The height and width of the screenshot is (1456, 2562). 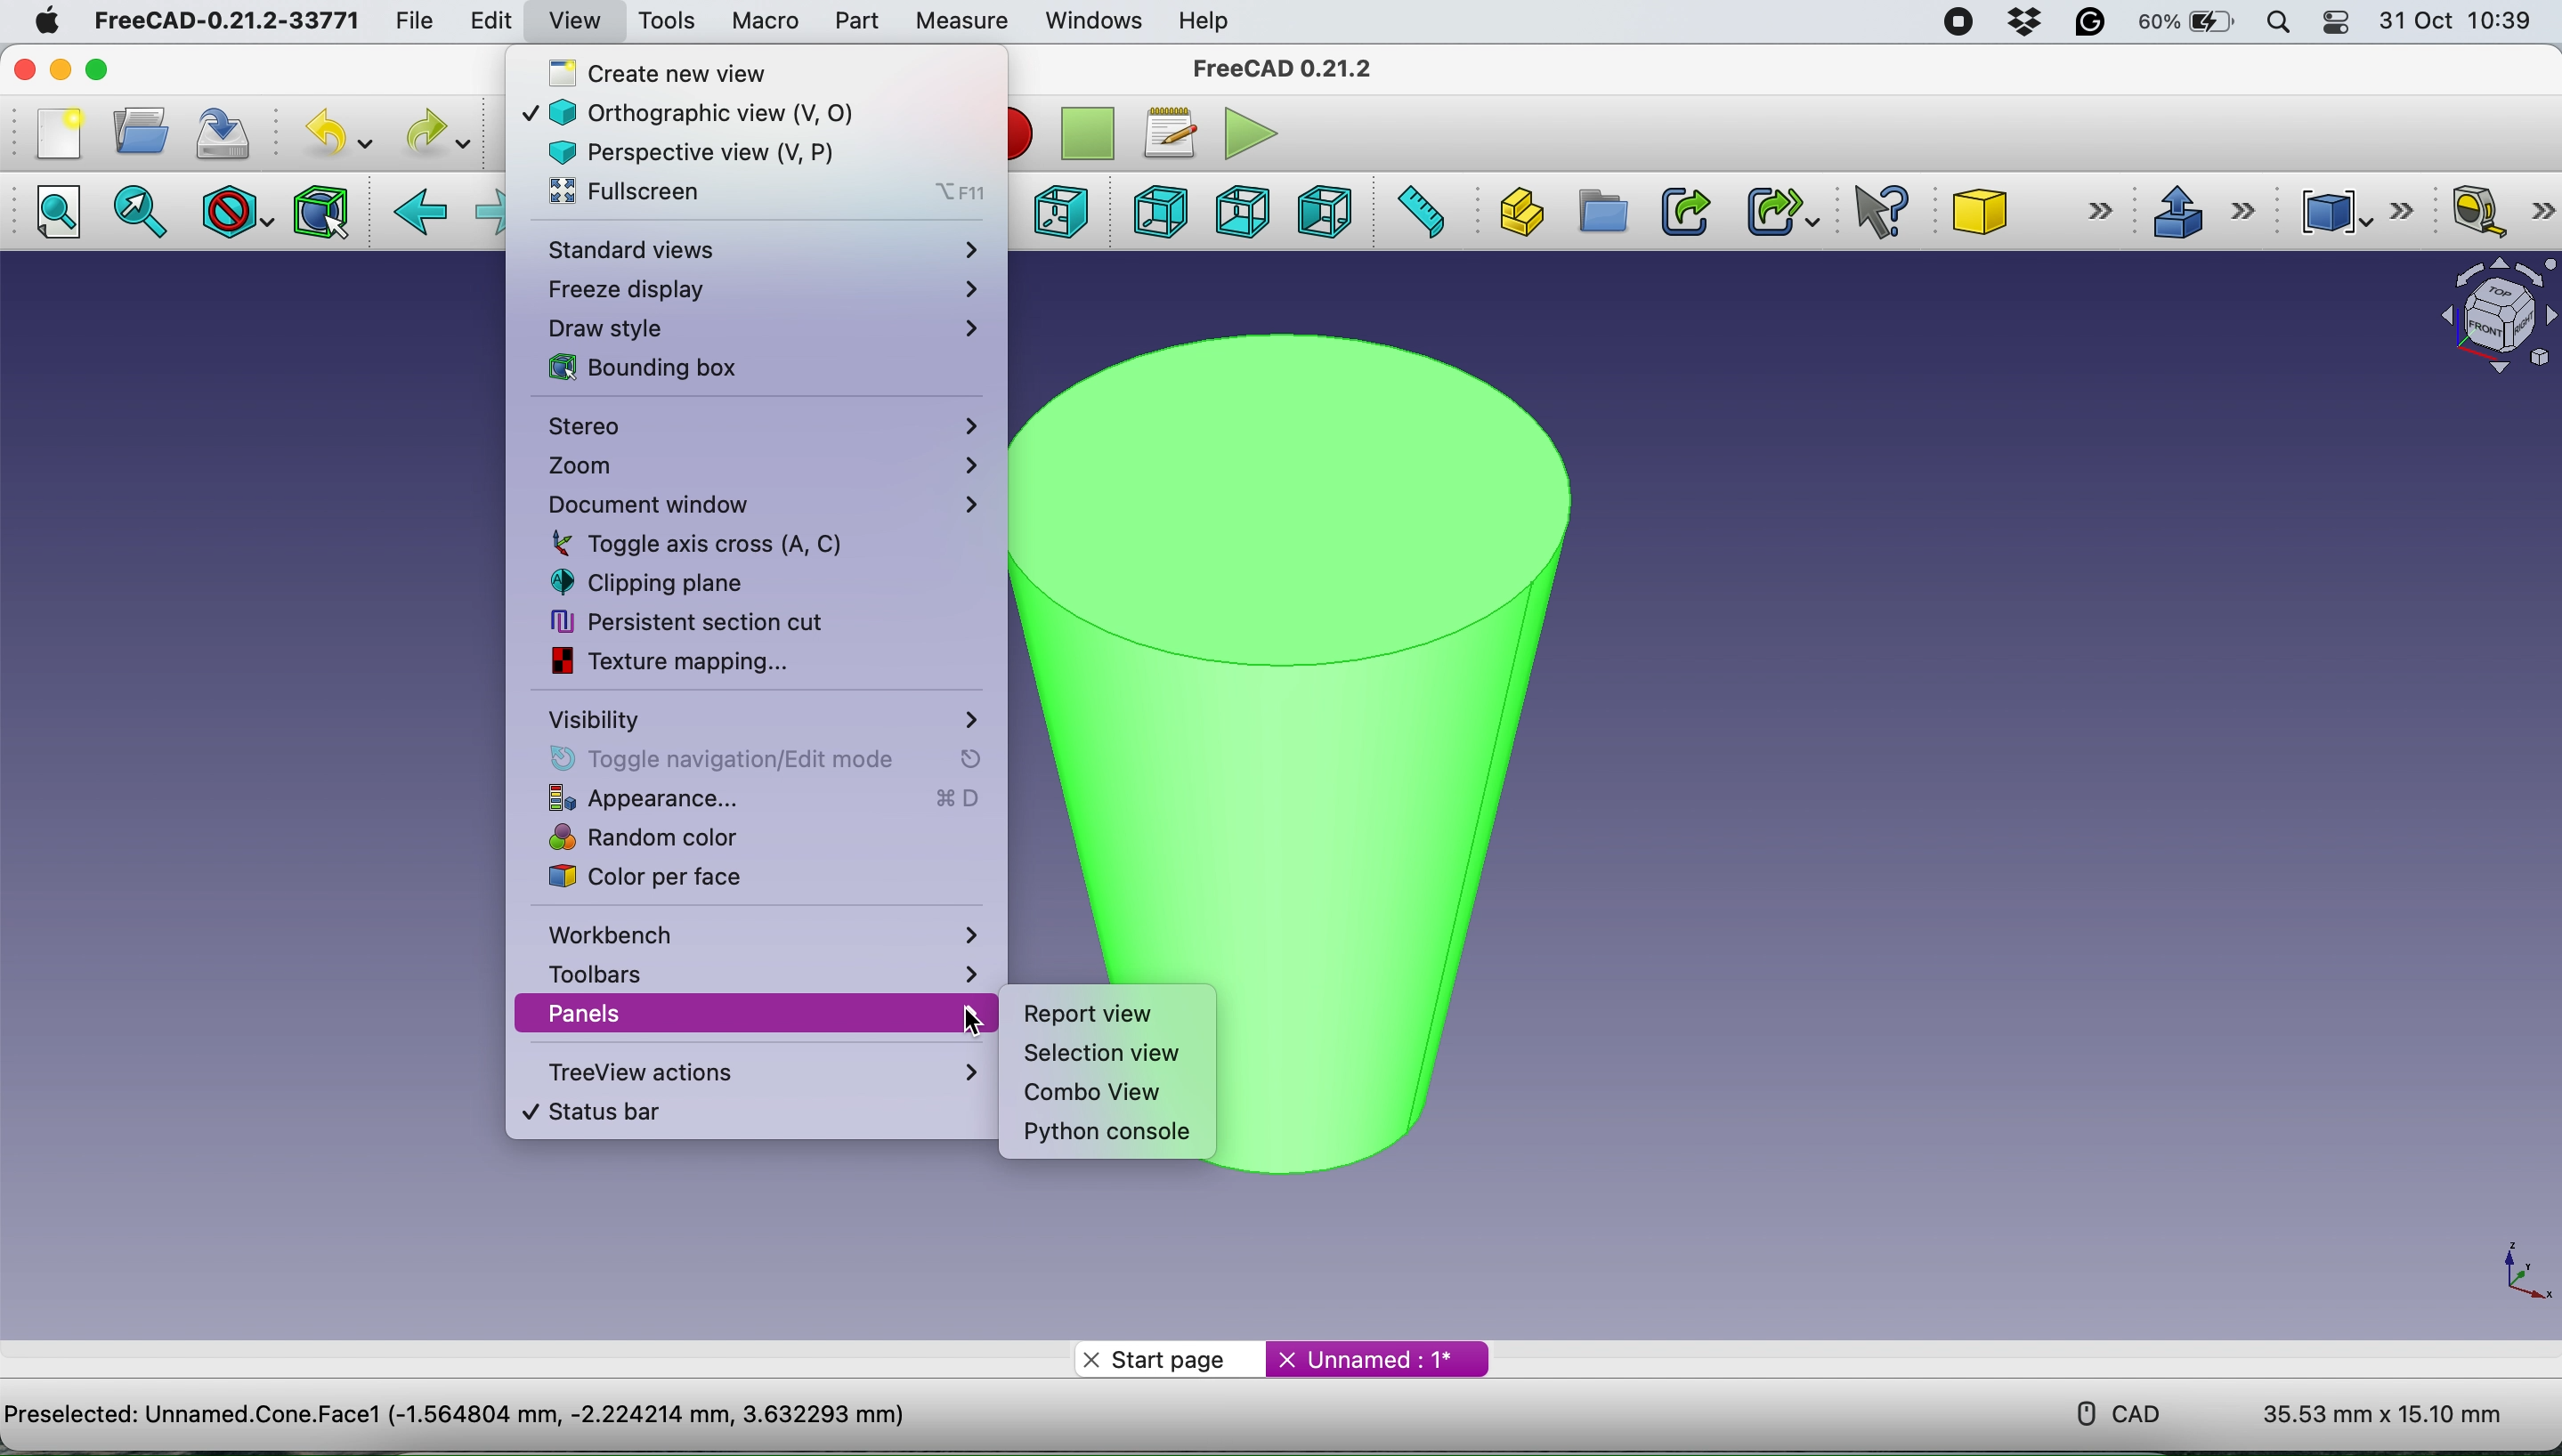 What do you see at coordinates (28, 70) in the screenshot?
I see `close` at bounding box center [28, 70].